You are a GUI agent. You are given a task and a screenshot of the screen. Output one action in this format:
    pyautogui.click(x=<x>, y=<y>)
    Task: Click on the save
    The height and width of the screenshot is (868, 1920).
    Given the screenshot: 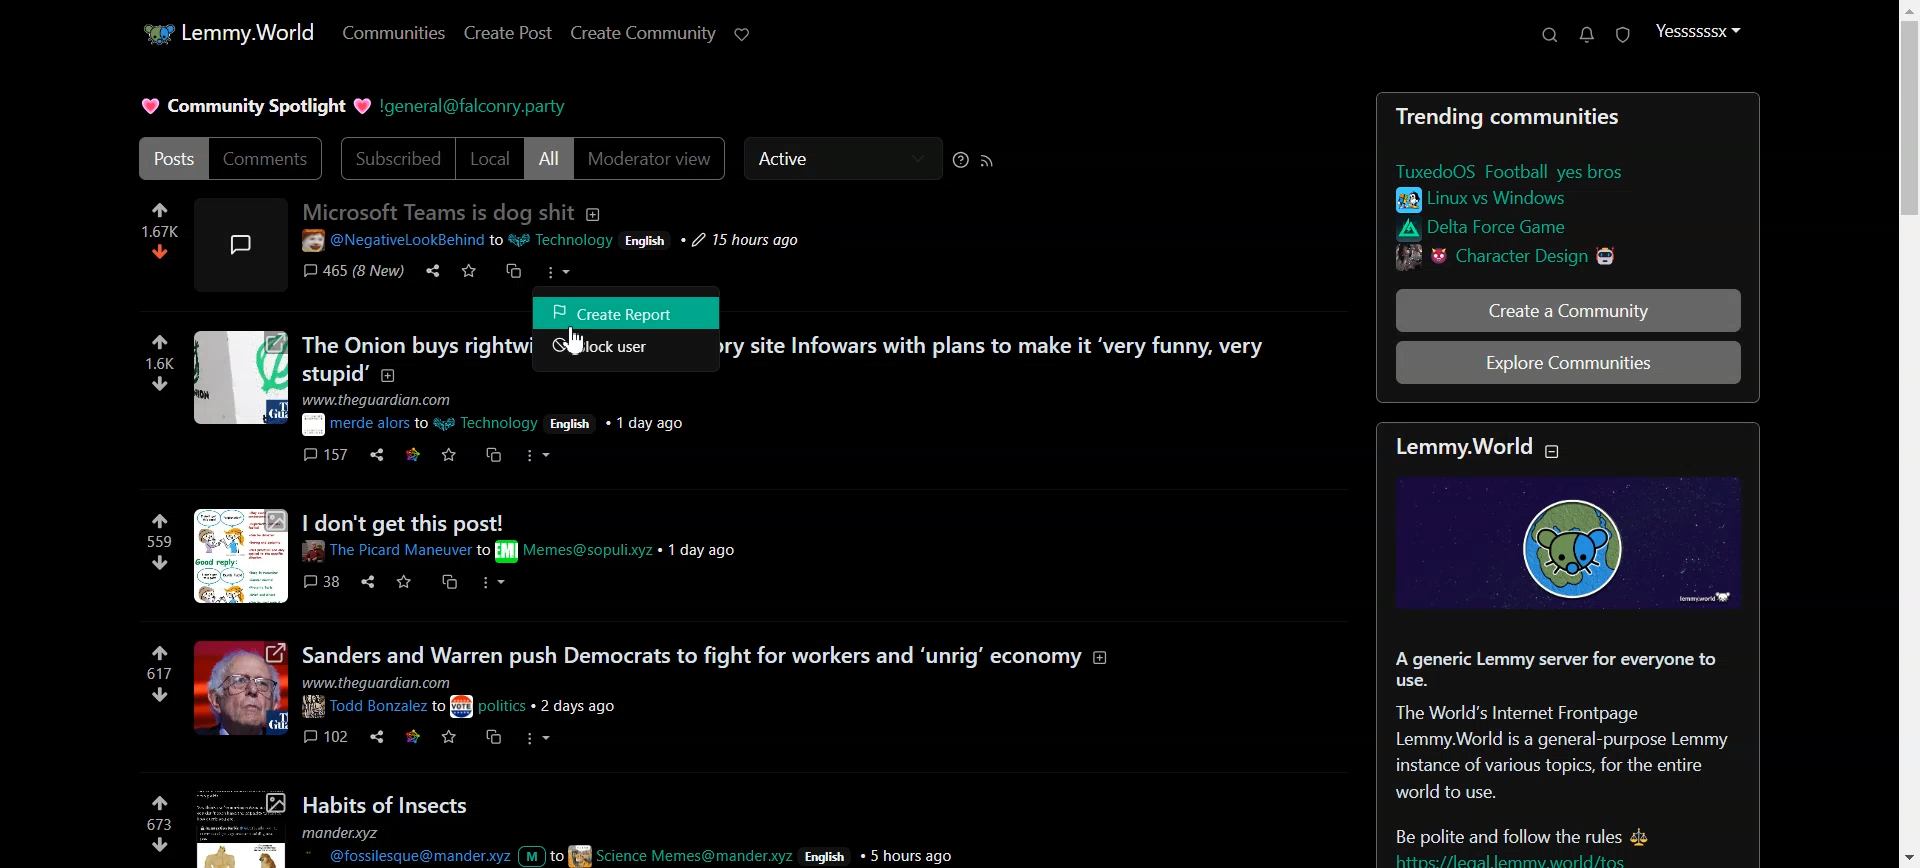 What is the action you would take?
    pyautogui.click(x=452, y=737)
    